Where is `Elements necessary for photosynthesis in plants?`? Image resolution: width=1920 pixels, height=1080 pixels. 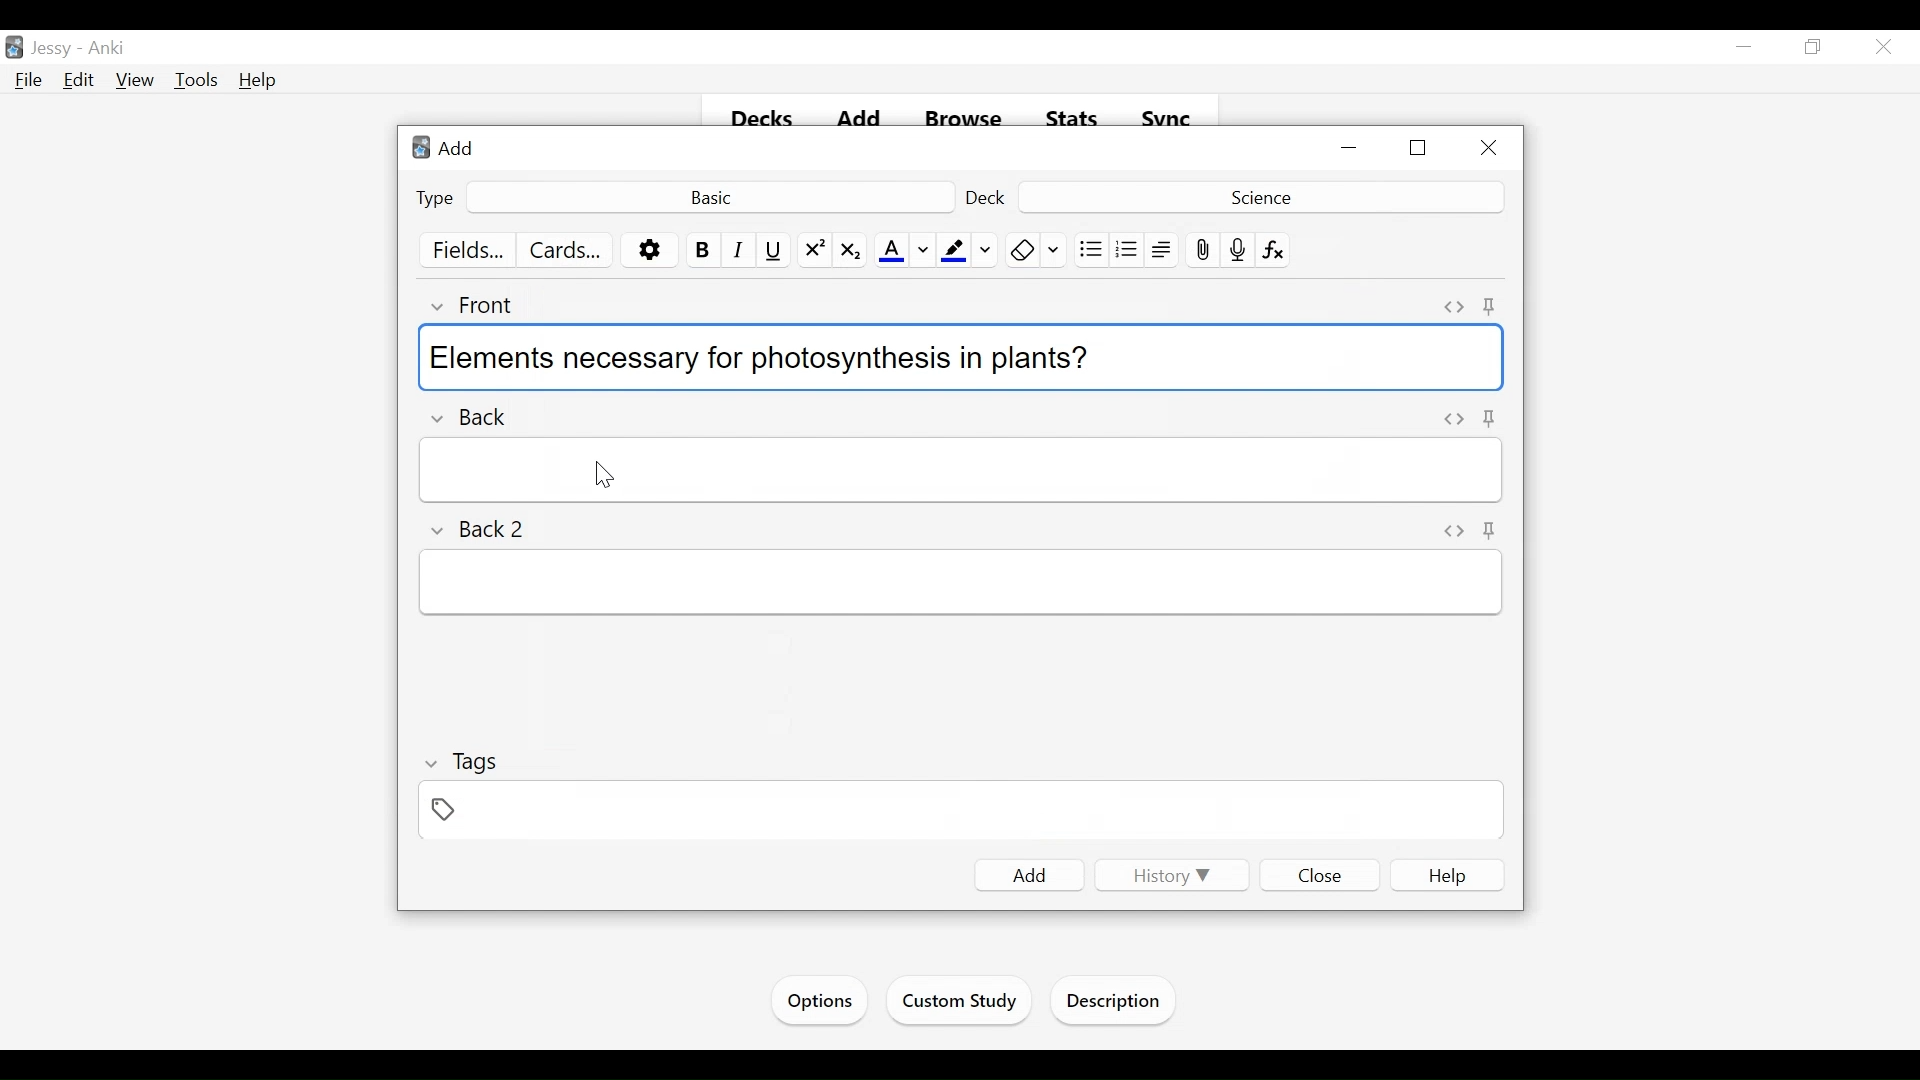
Elements necessary for photosynthesis in plants? is located at coordinates (957, 355).